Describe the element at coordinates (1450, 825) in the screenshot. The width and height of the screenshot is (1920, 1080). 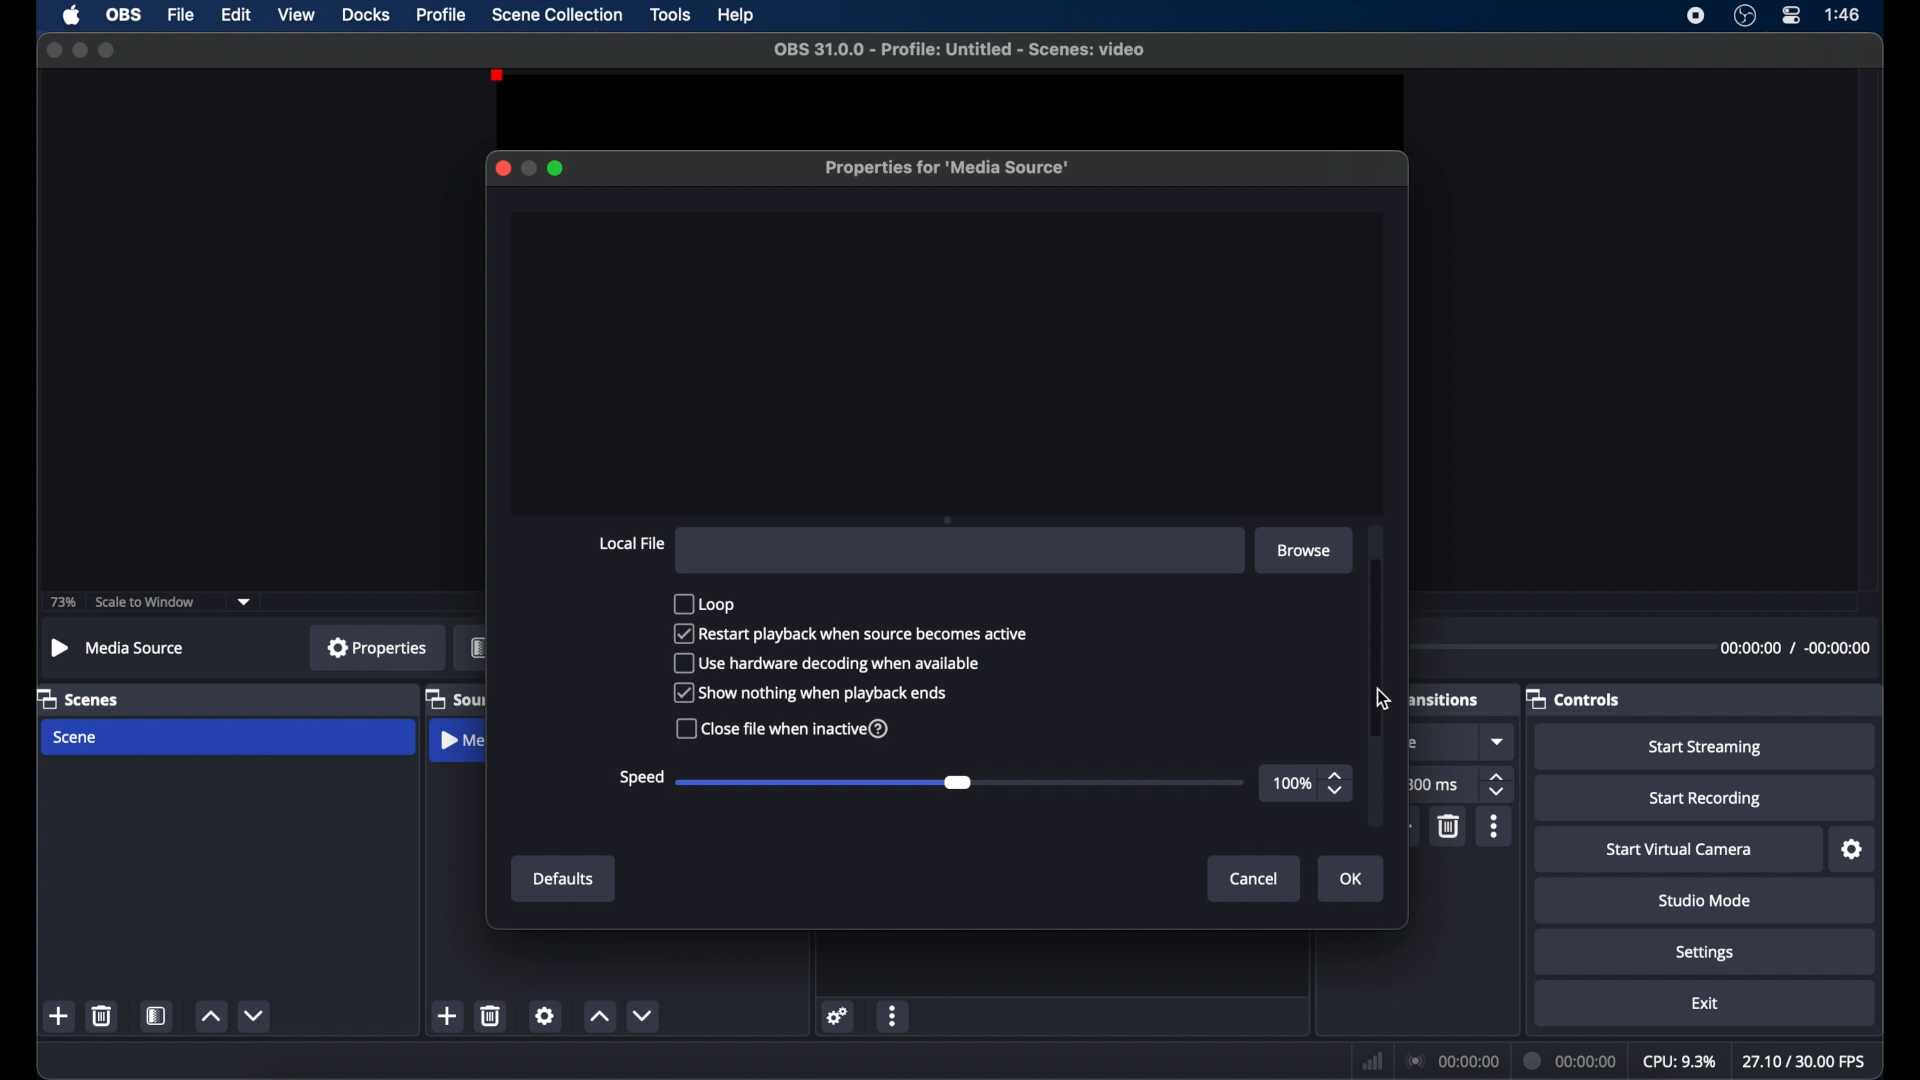
I see `delete` at that location.